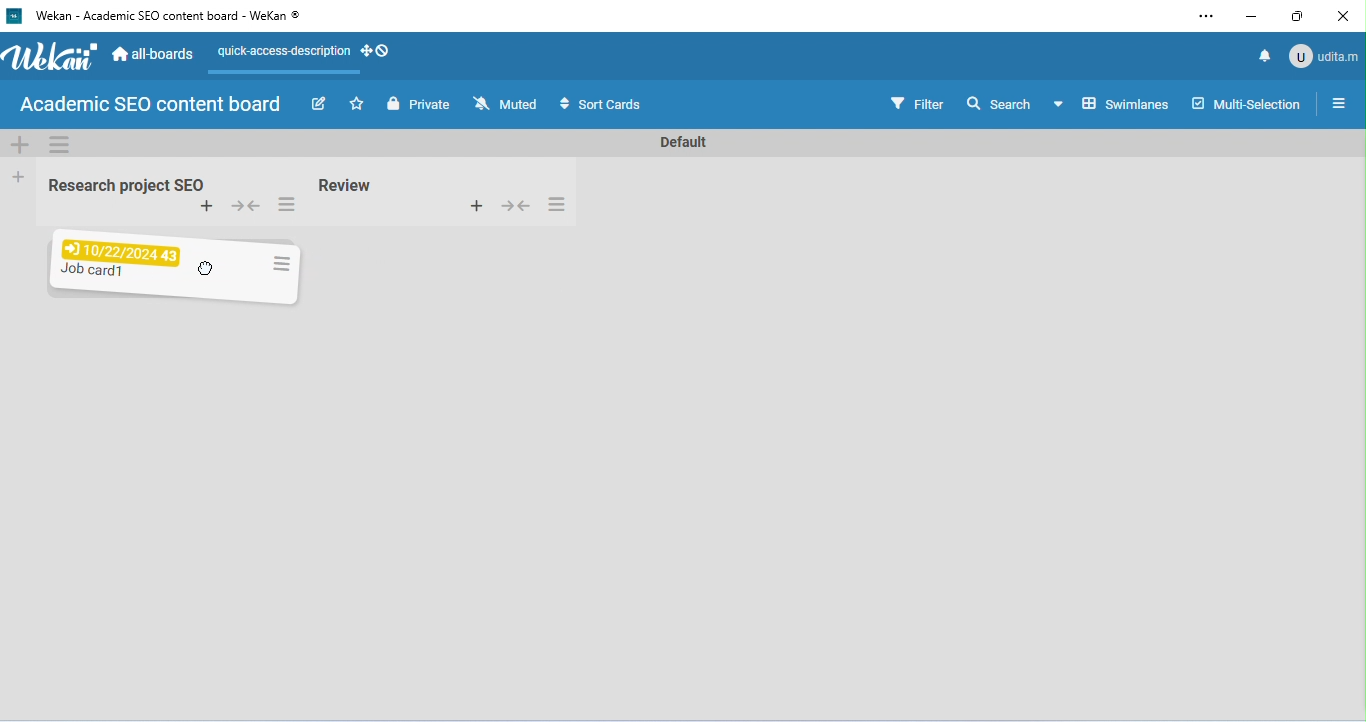 The width and height of the screenshot is (1366, 722). Describe the element at coordinates (155, 52) in the screenshot. I see `all boards` at that location.